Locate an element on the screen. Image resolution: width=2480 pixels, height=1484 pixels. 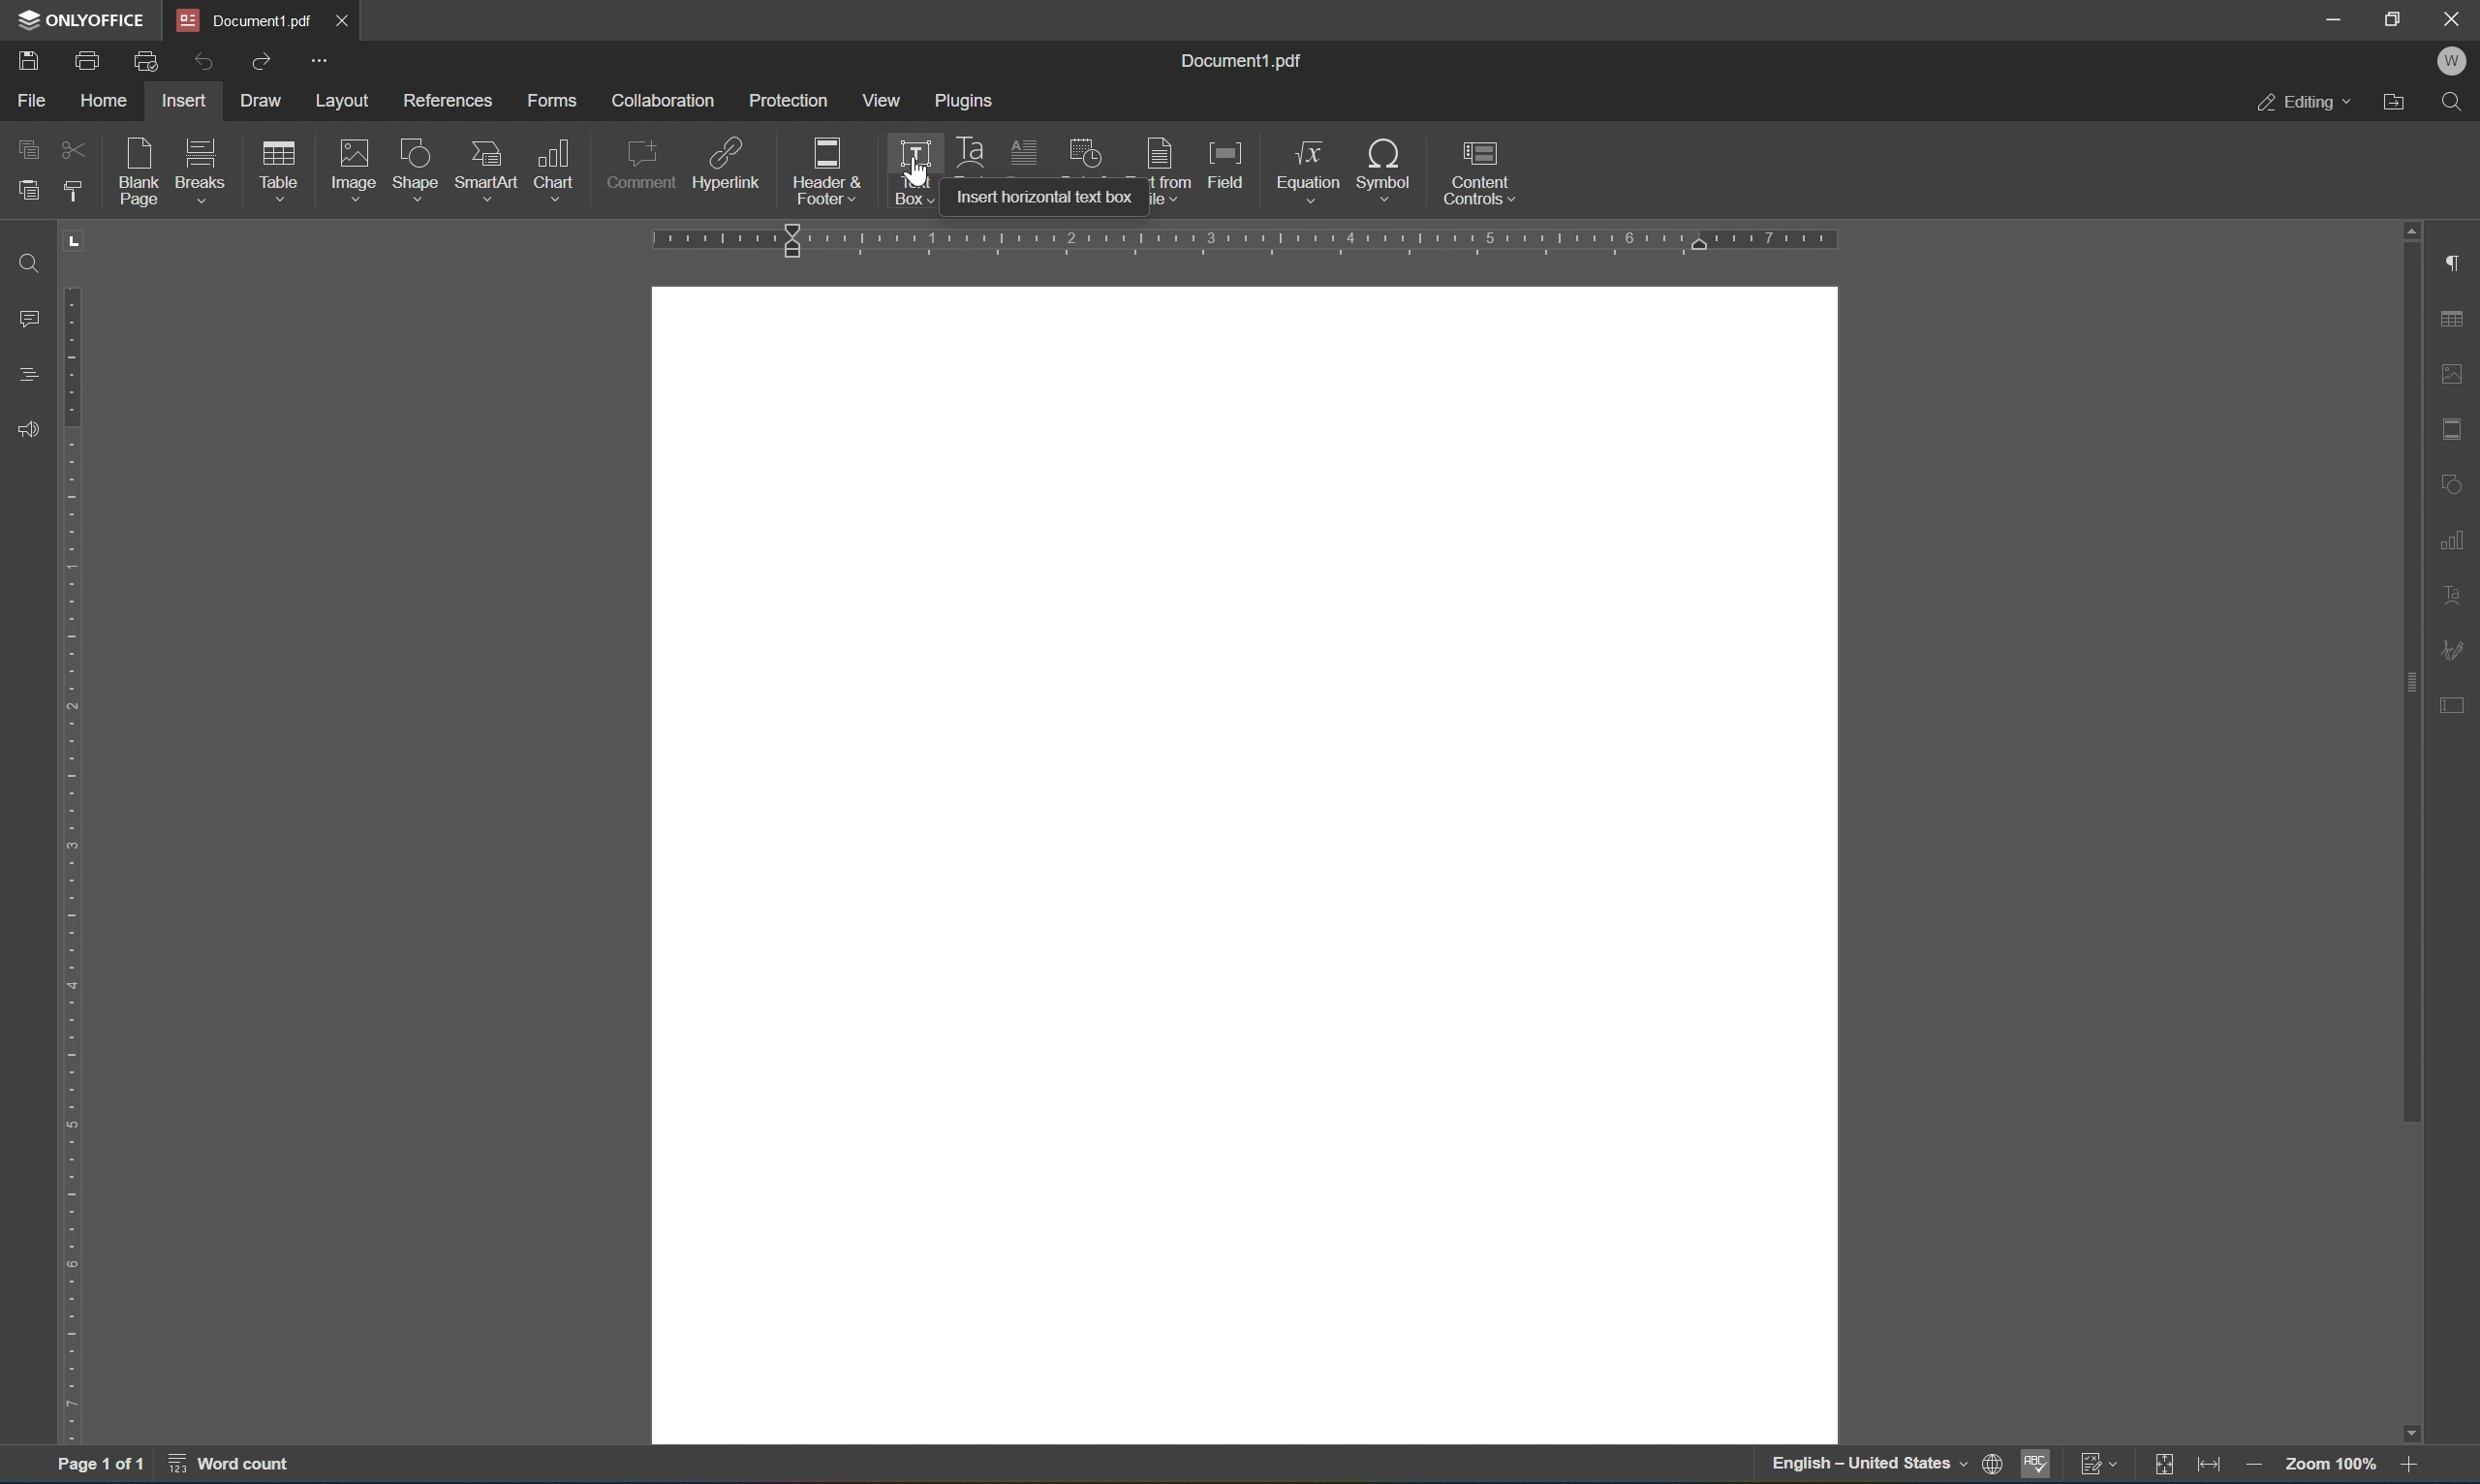
english - united states is located at coordinates (1871, 1466).